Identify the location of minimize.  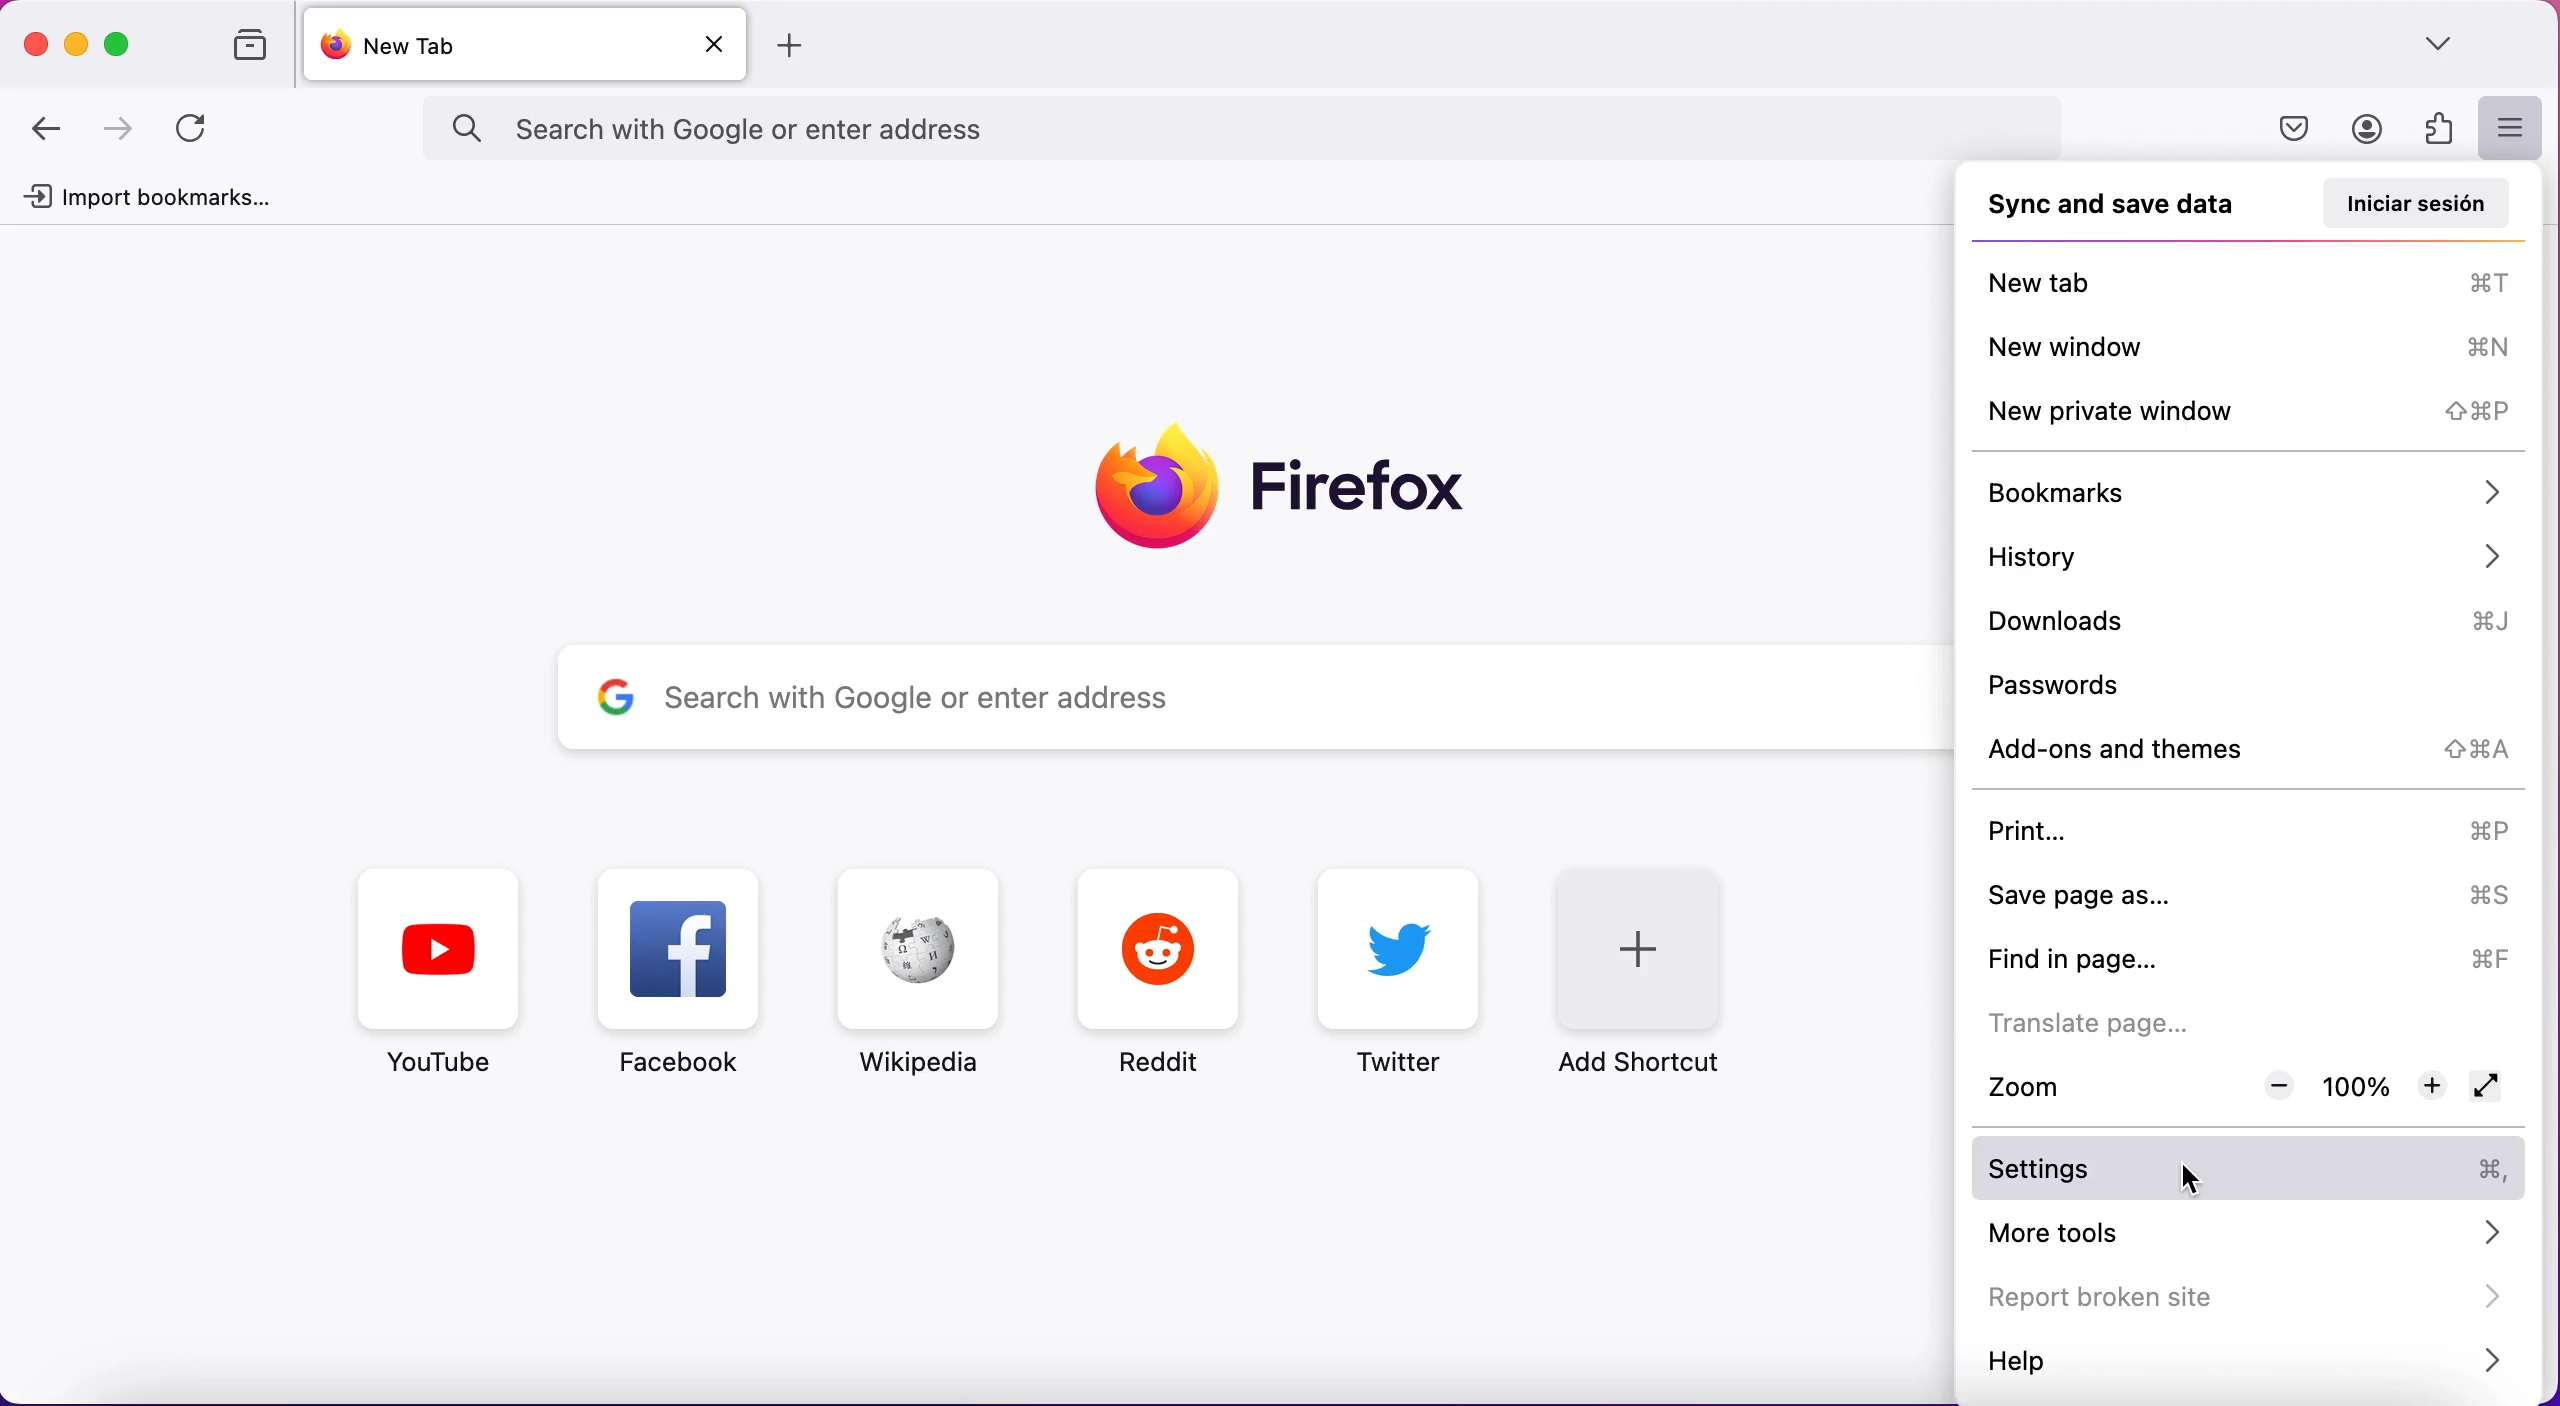
(77, 42).